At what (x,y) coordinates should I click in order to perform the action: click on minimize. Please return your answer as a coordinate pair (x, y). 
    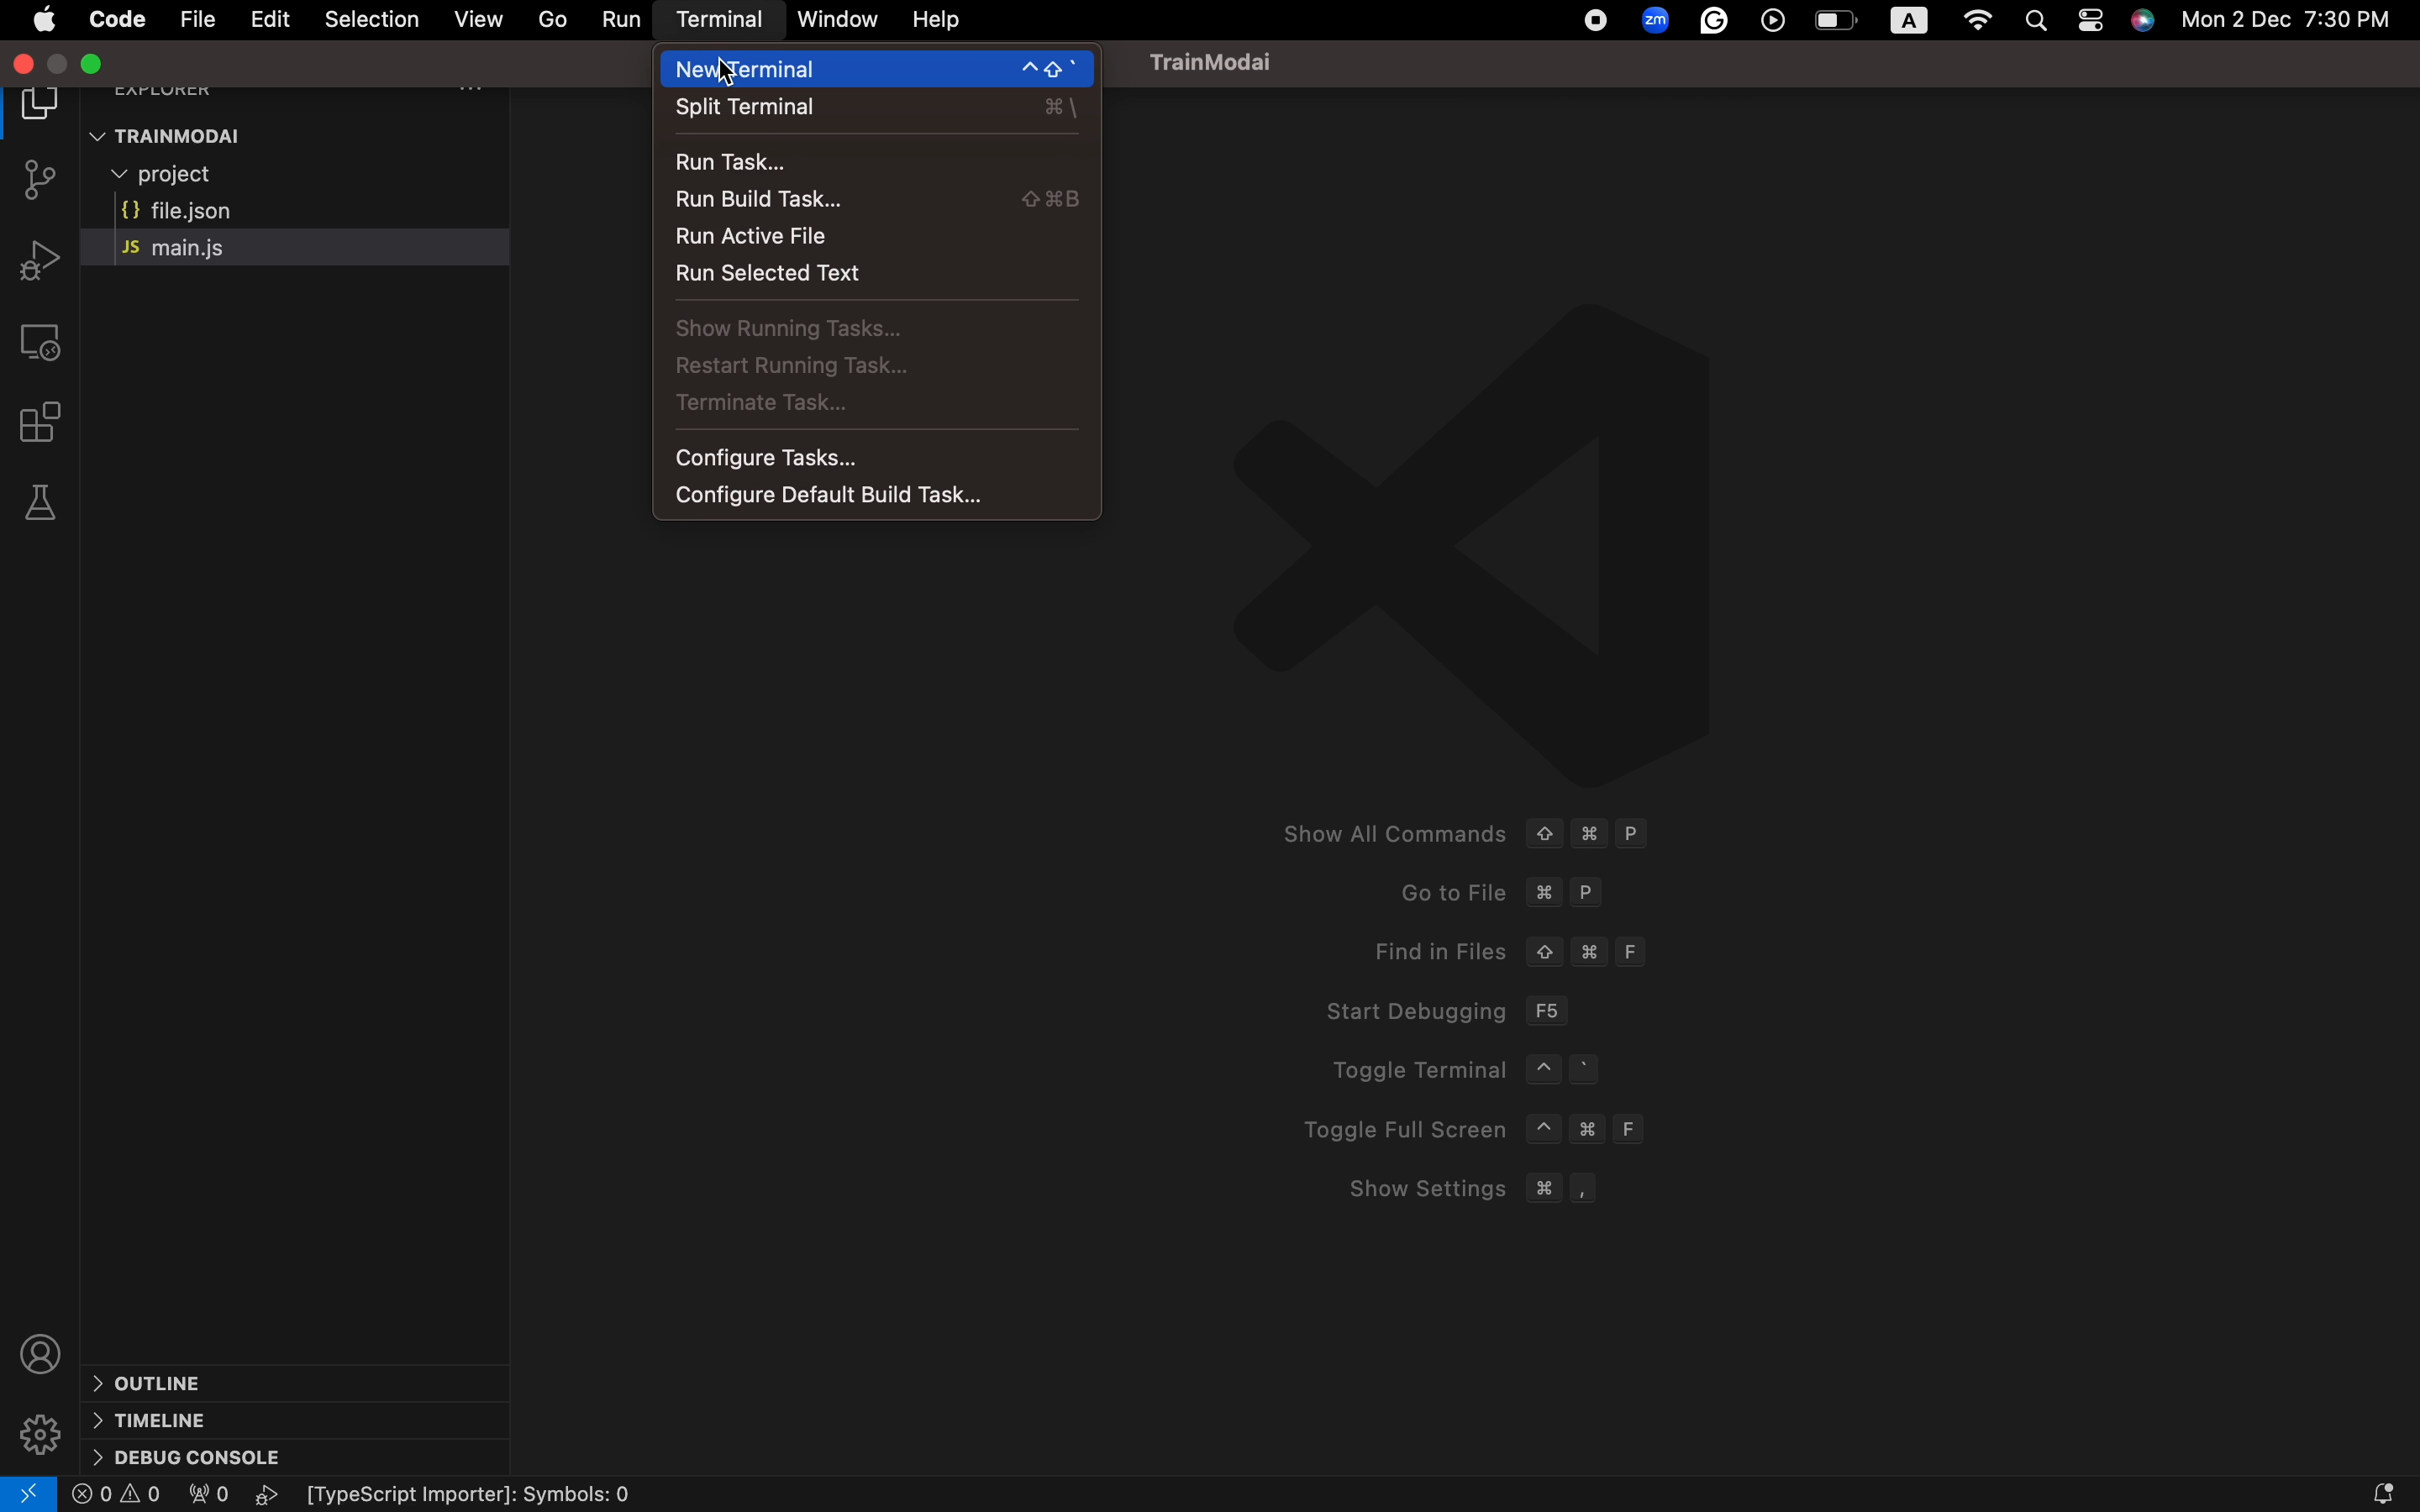
    Looking at the image, I should click on (103, 65).